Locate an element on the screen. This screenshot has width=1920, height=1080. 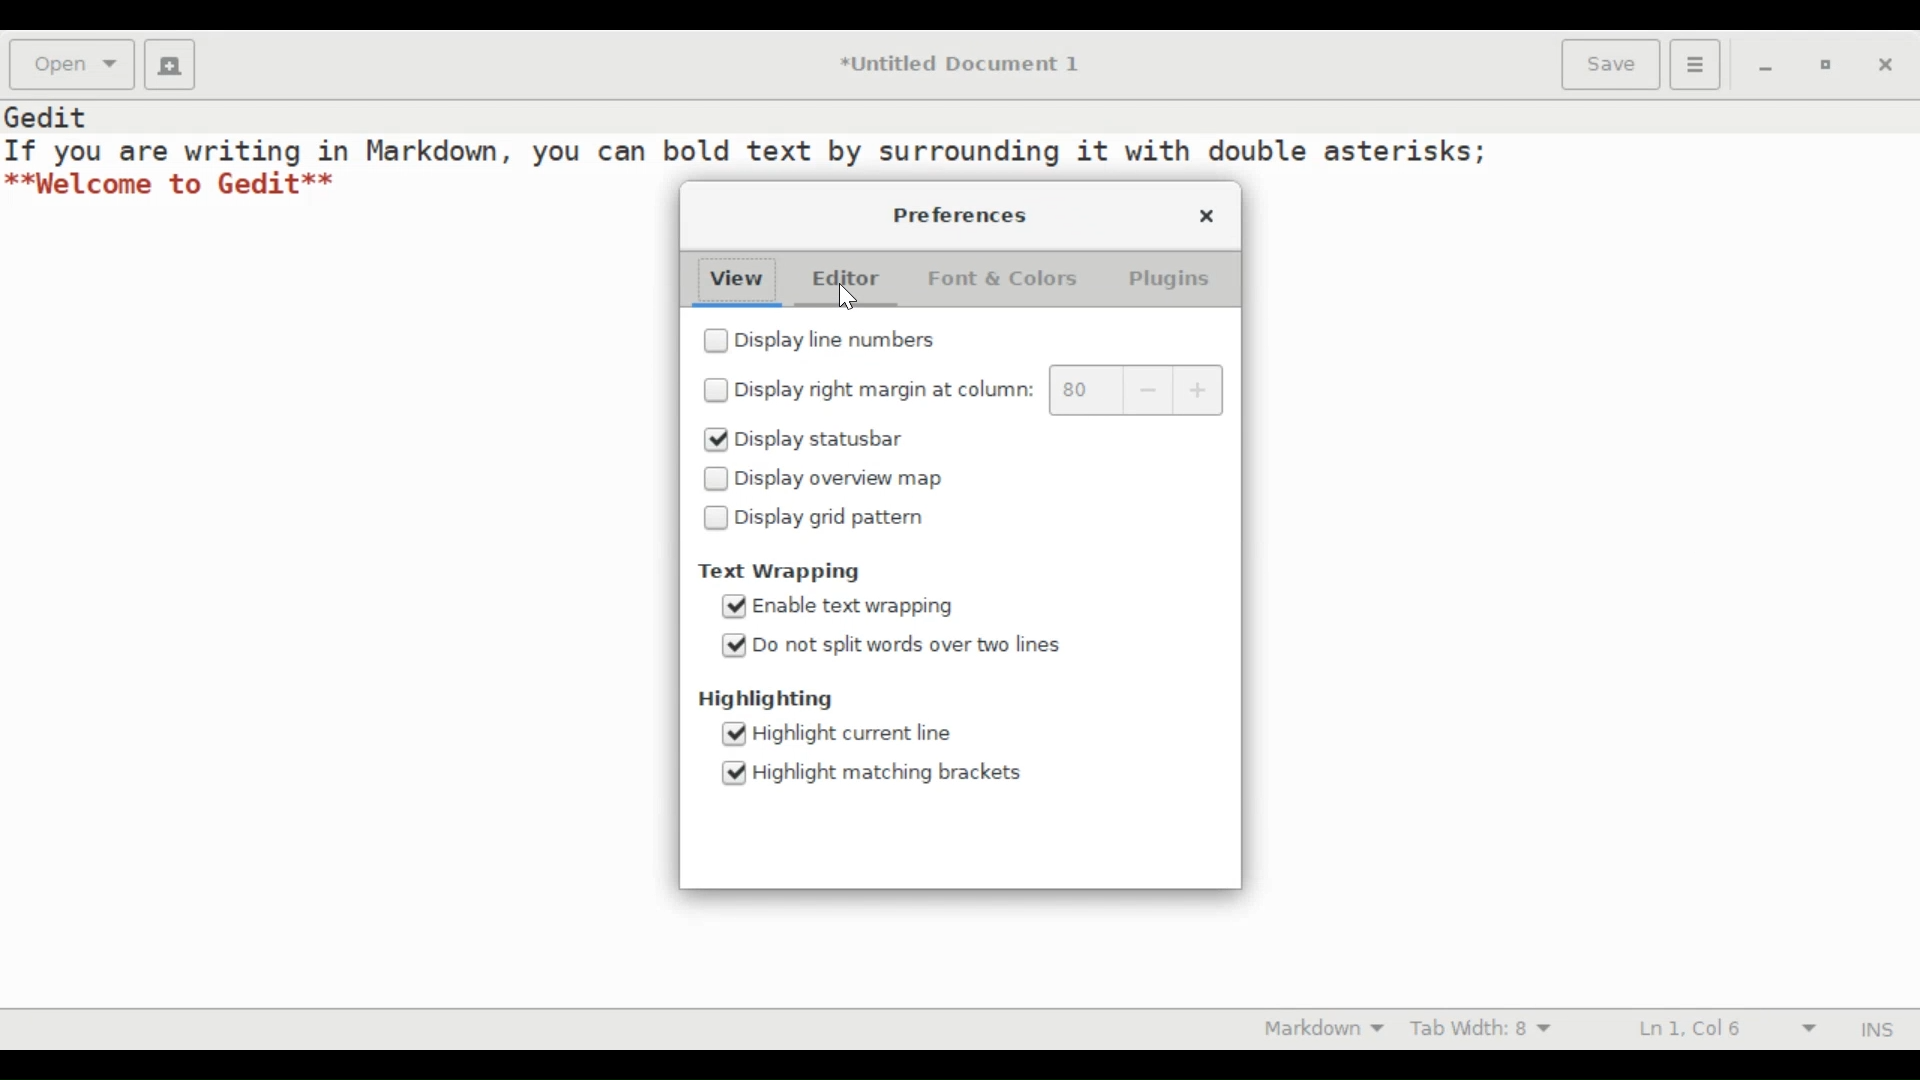
Highlight Current line is located at coordinates (859, 732).